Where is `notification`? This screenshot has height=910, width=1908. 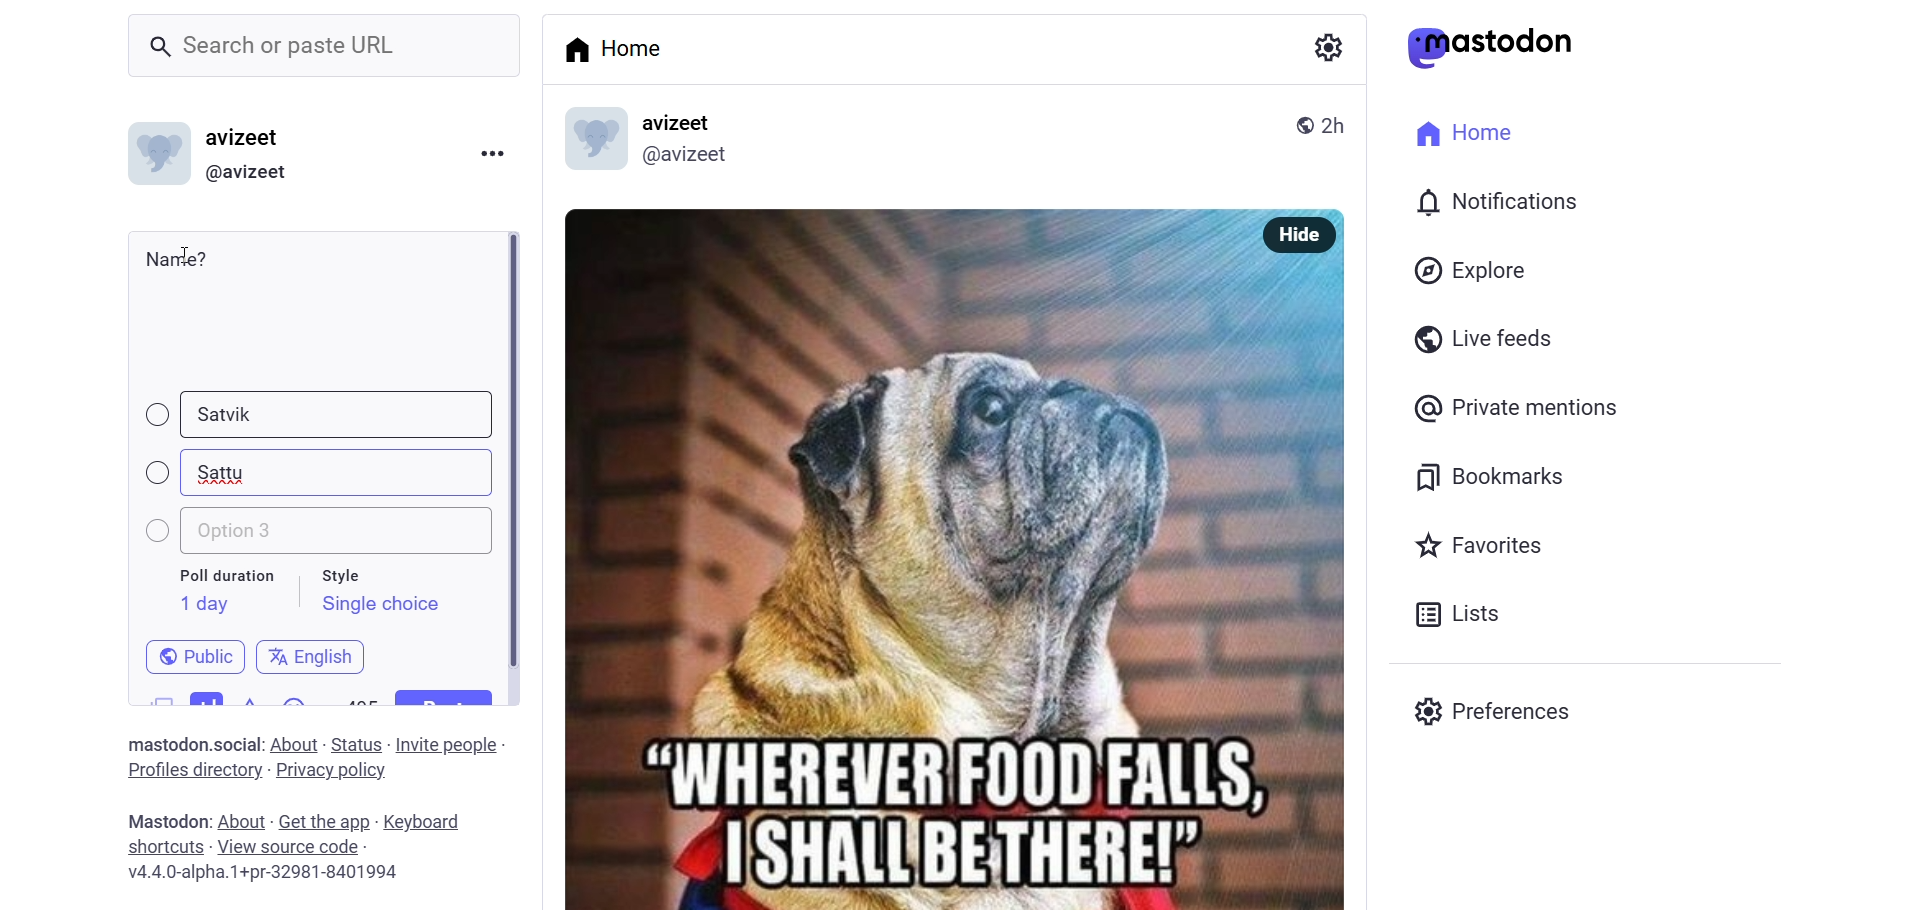
notification is located at coordinates (1494, 204).